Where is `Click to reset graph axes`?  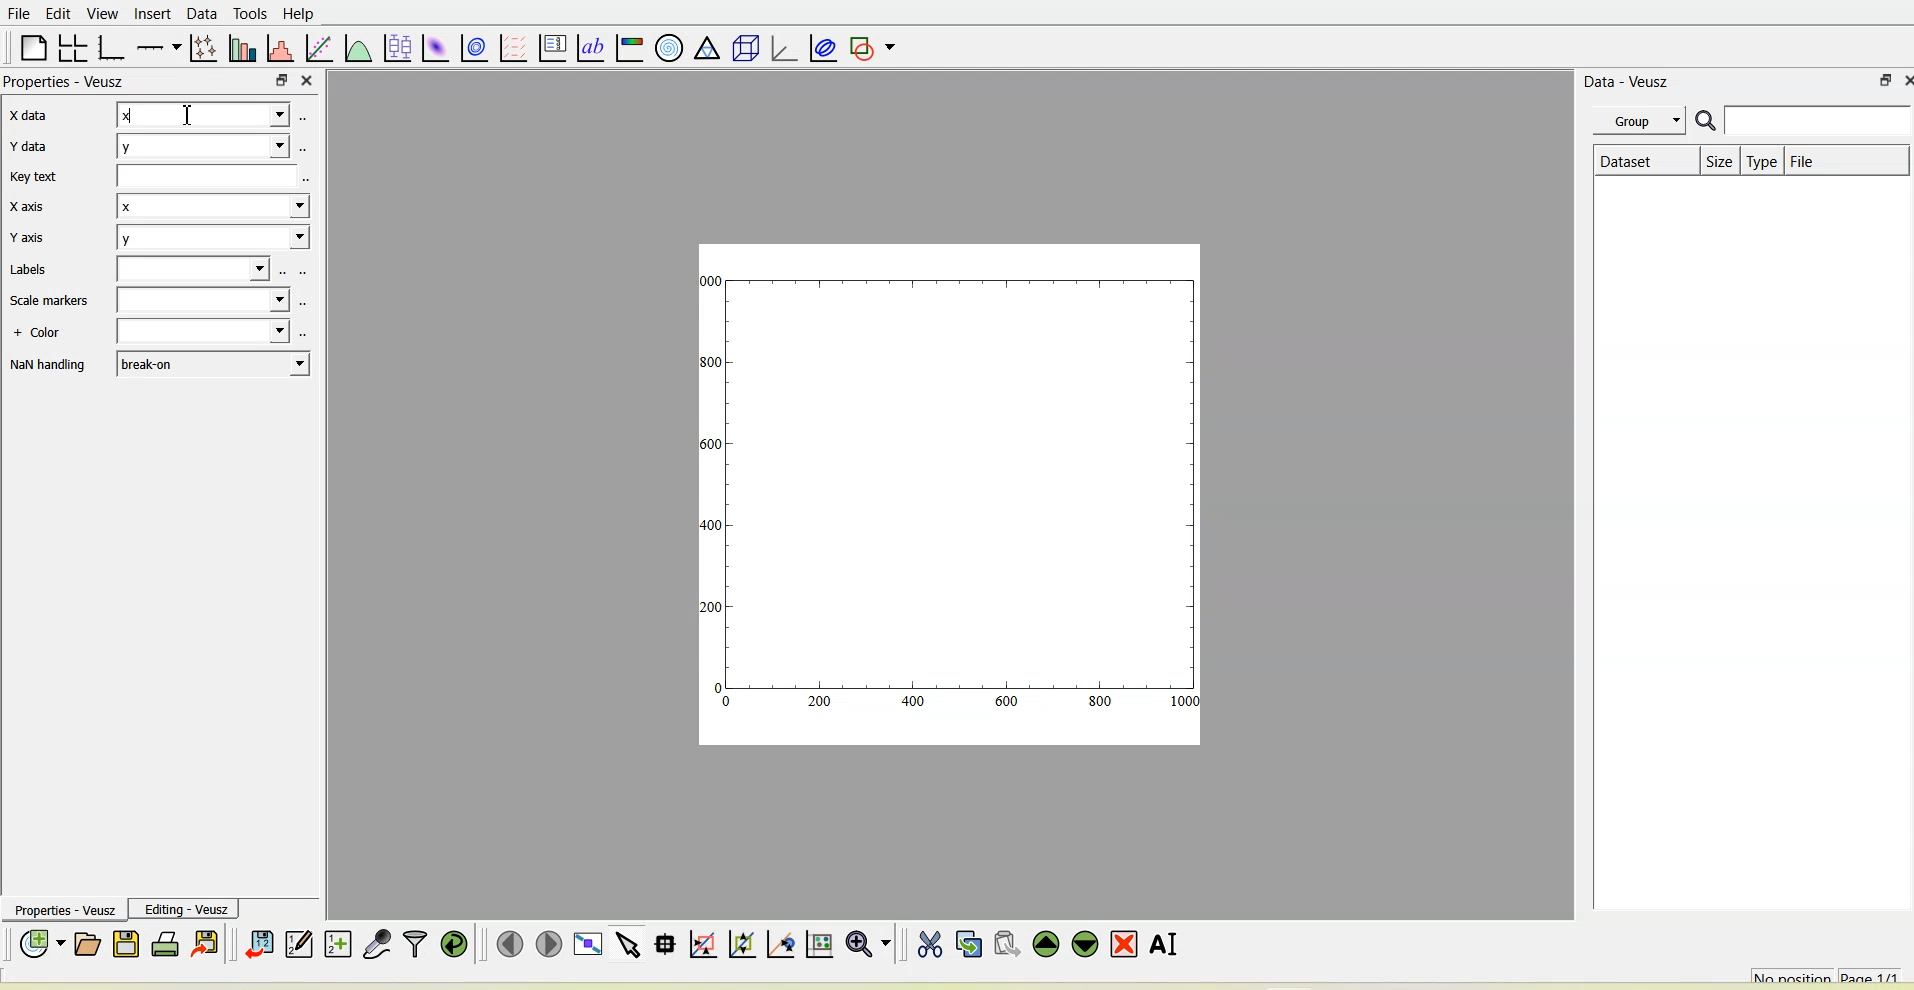
Click to reset graph axes is located at coordinates (818, 944).